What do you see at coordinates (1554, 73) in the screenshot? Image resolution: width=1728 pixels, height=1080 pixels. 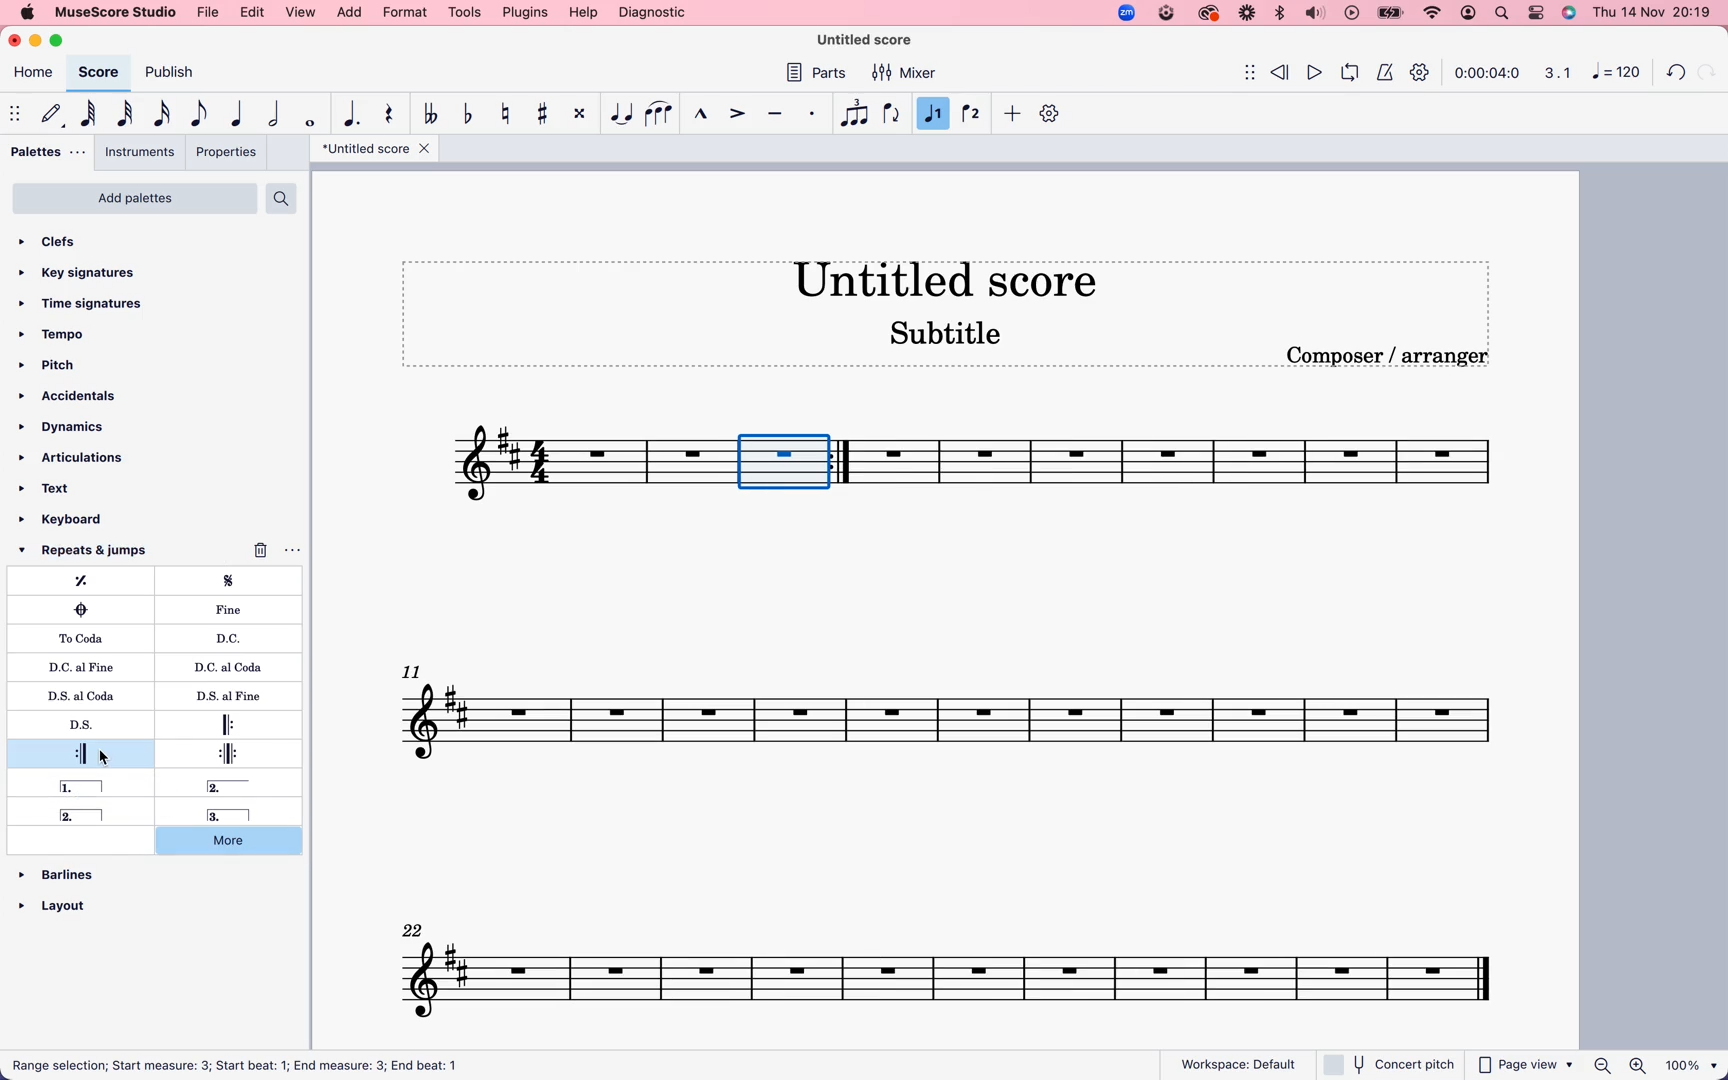 I see `scale` at bounding box center [1554, 73].